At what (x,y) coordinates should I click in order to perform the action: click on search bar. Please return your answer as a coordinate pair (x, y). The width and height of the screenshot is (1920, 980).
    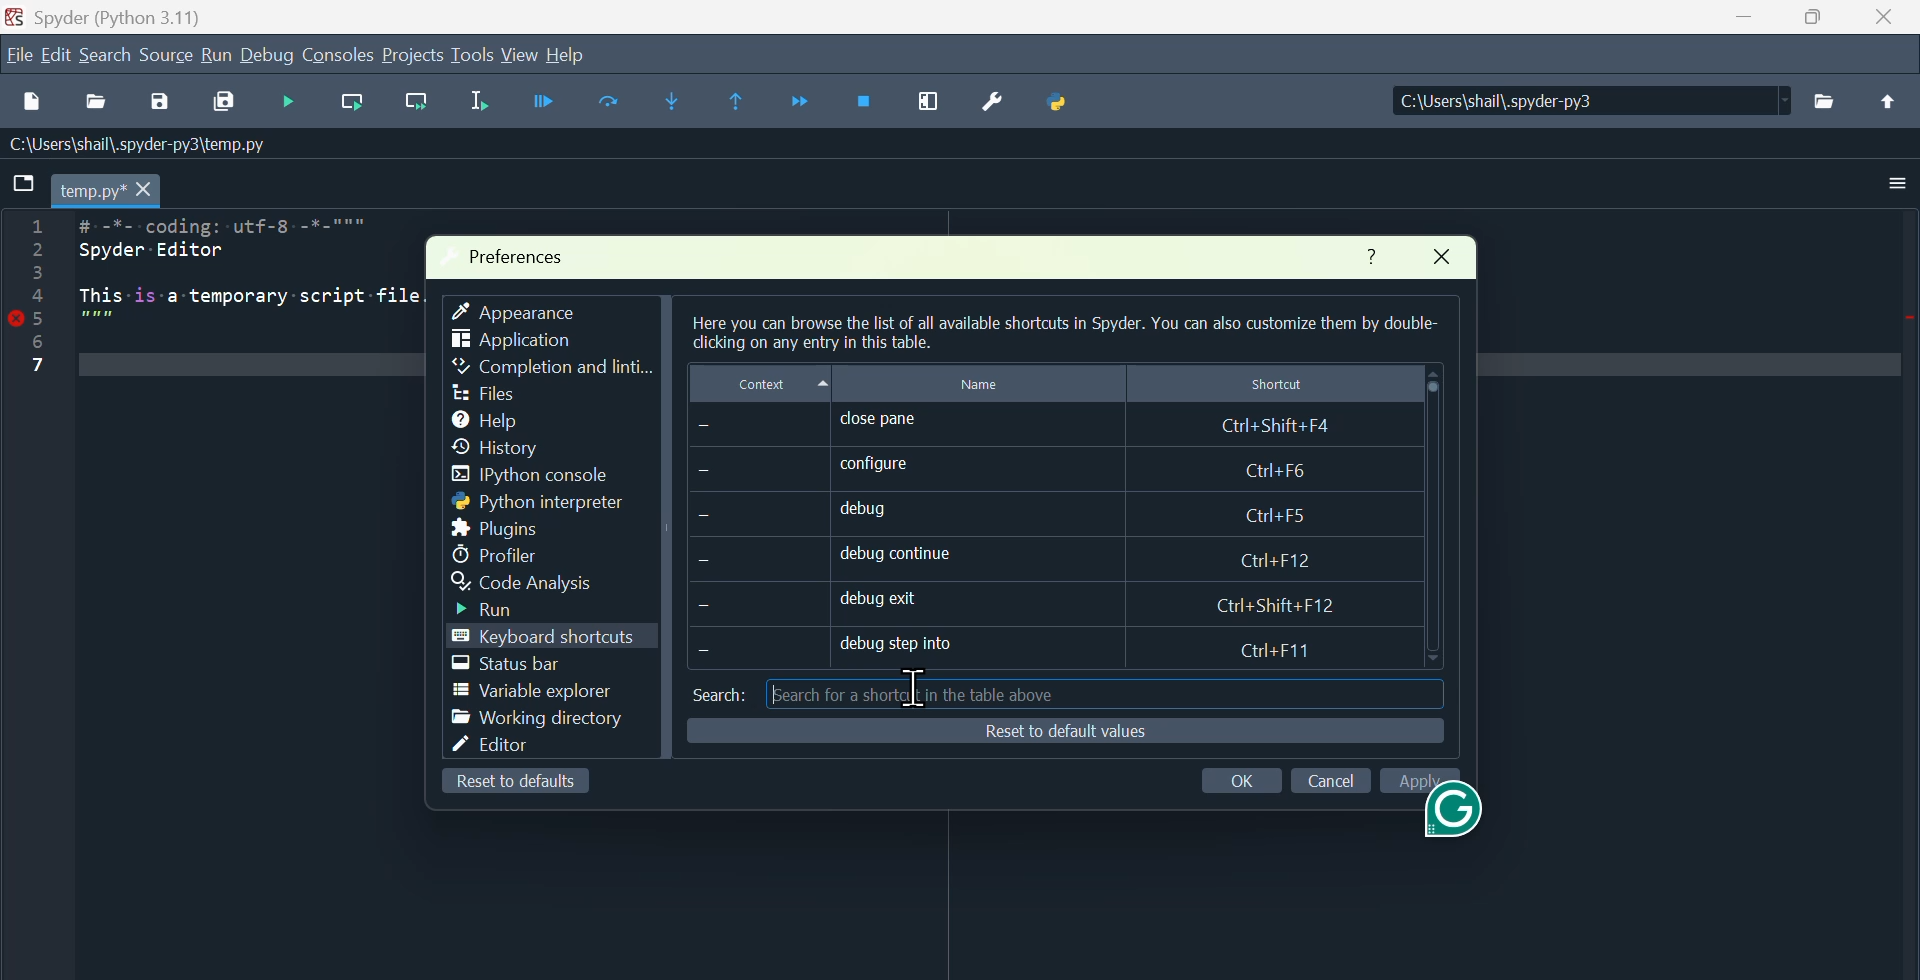
    Looking at the image, I should click on (1071, 693).